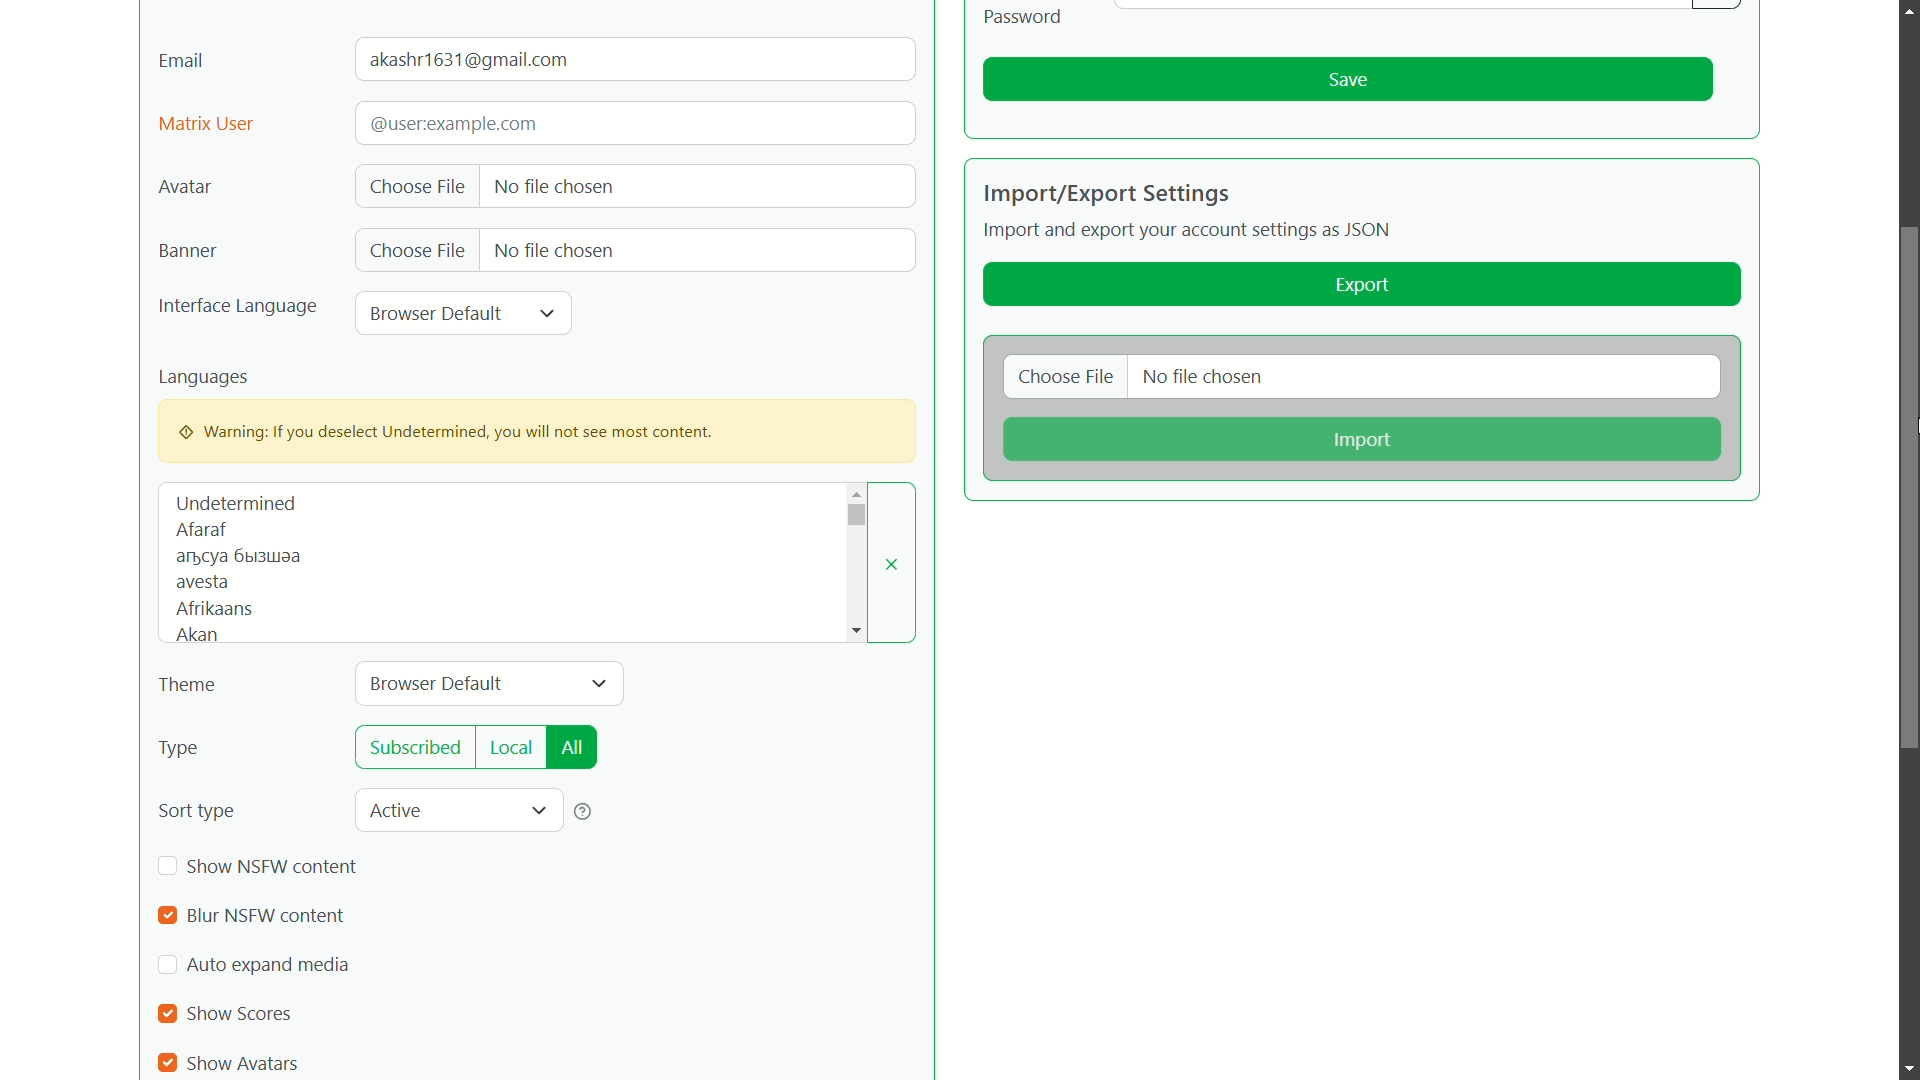 This screenshot has width=1920, height=1080. I want to click on warning pop, so click(537, 430).